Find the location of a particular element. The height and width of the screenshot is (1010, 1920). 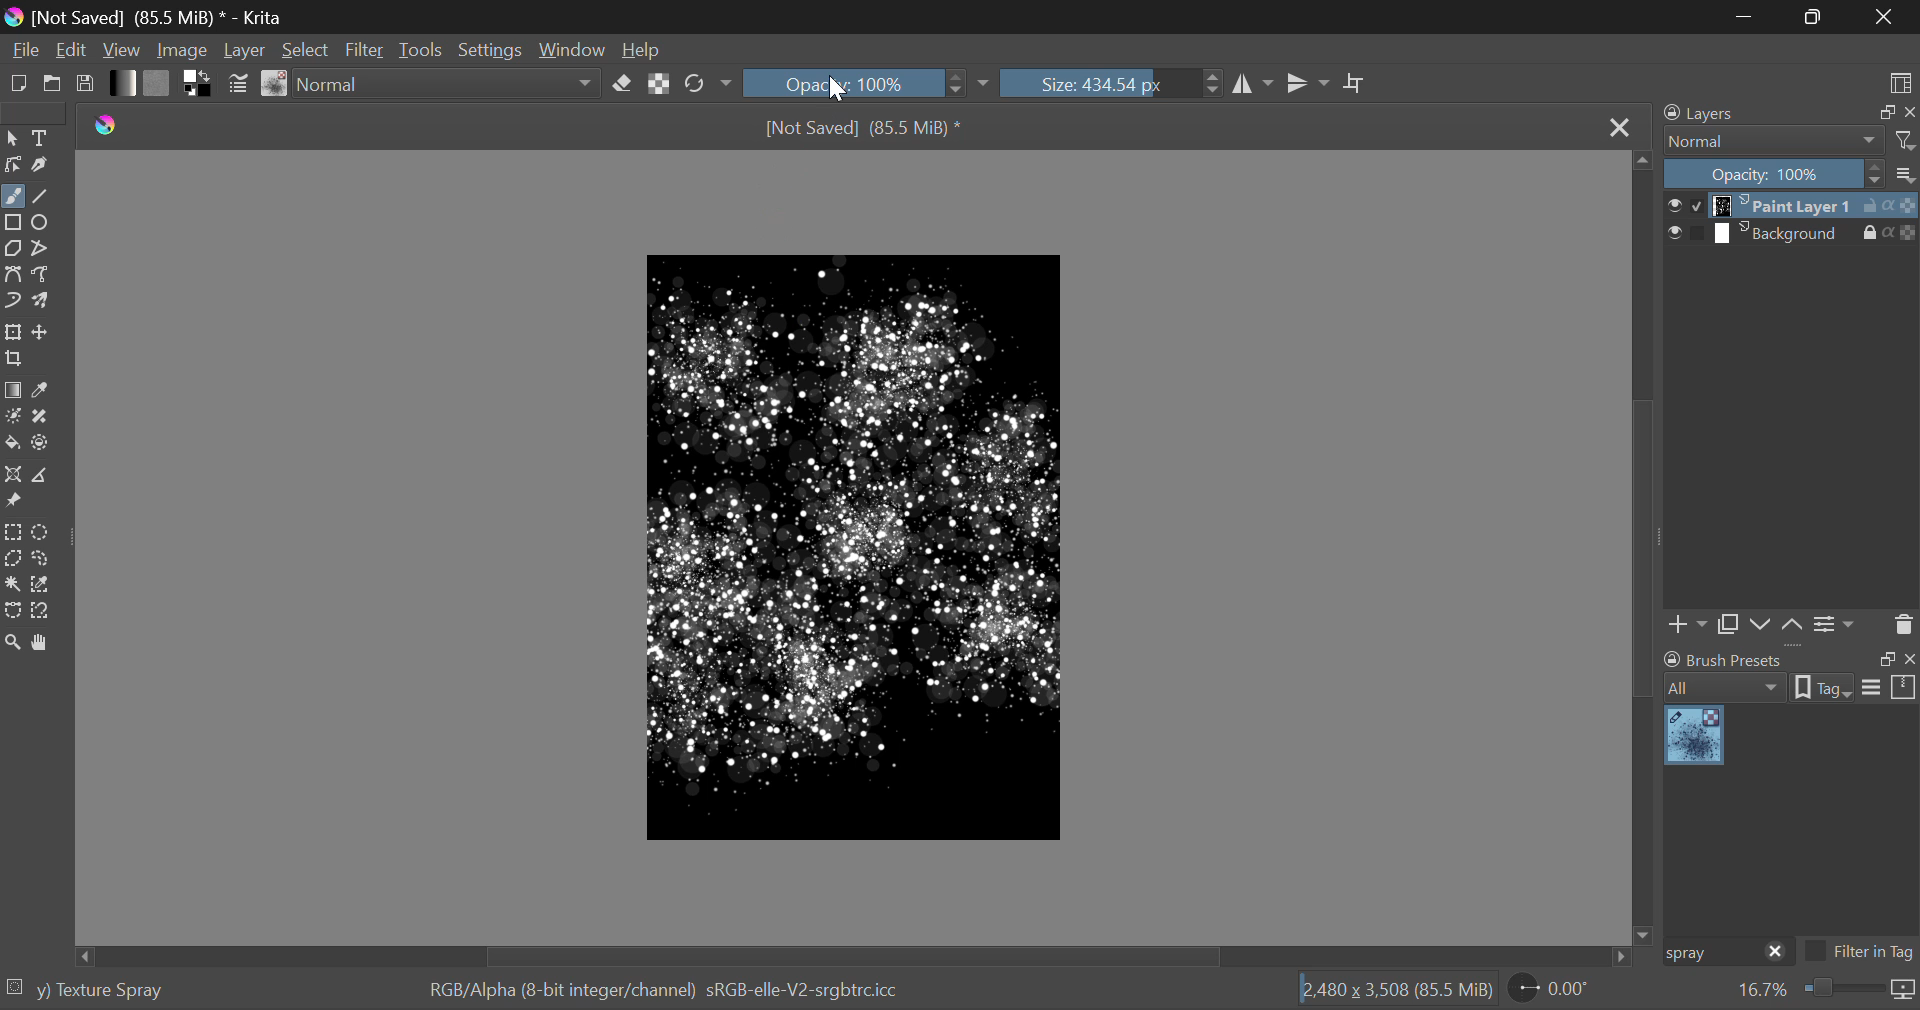

Gradient Fill is located at coordinates (14, 391).